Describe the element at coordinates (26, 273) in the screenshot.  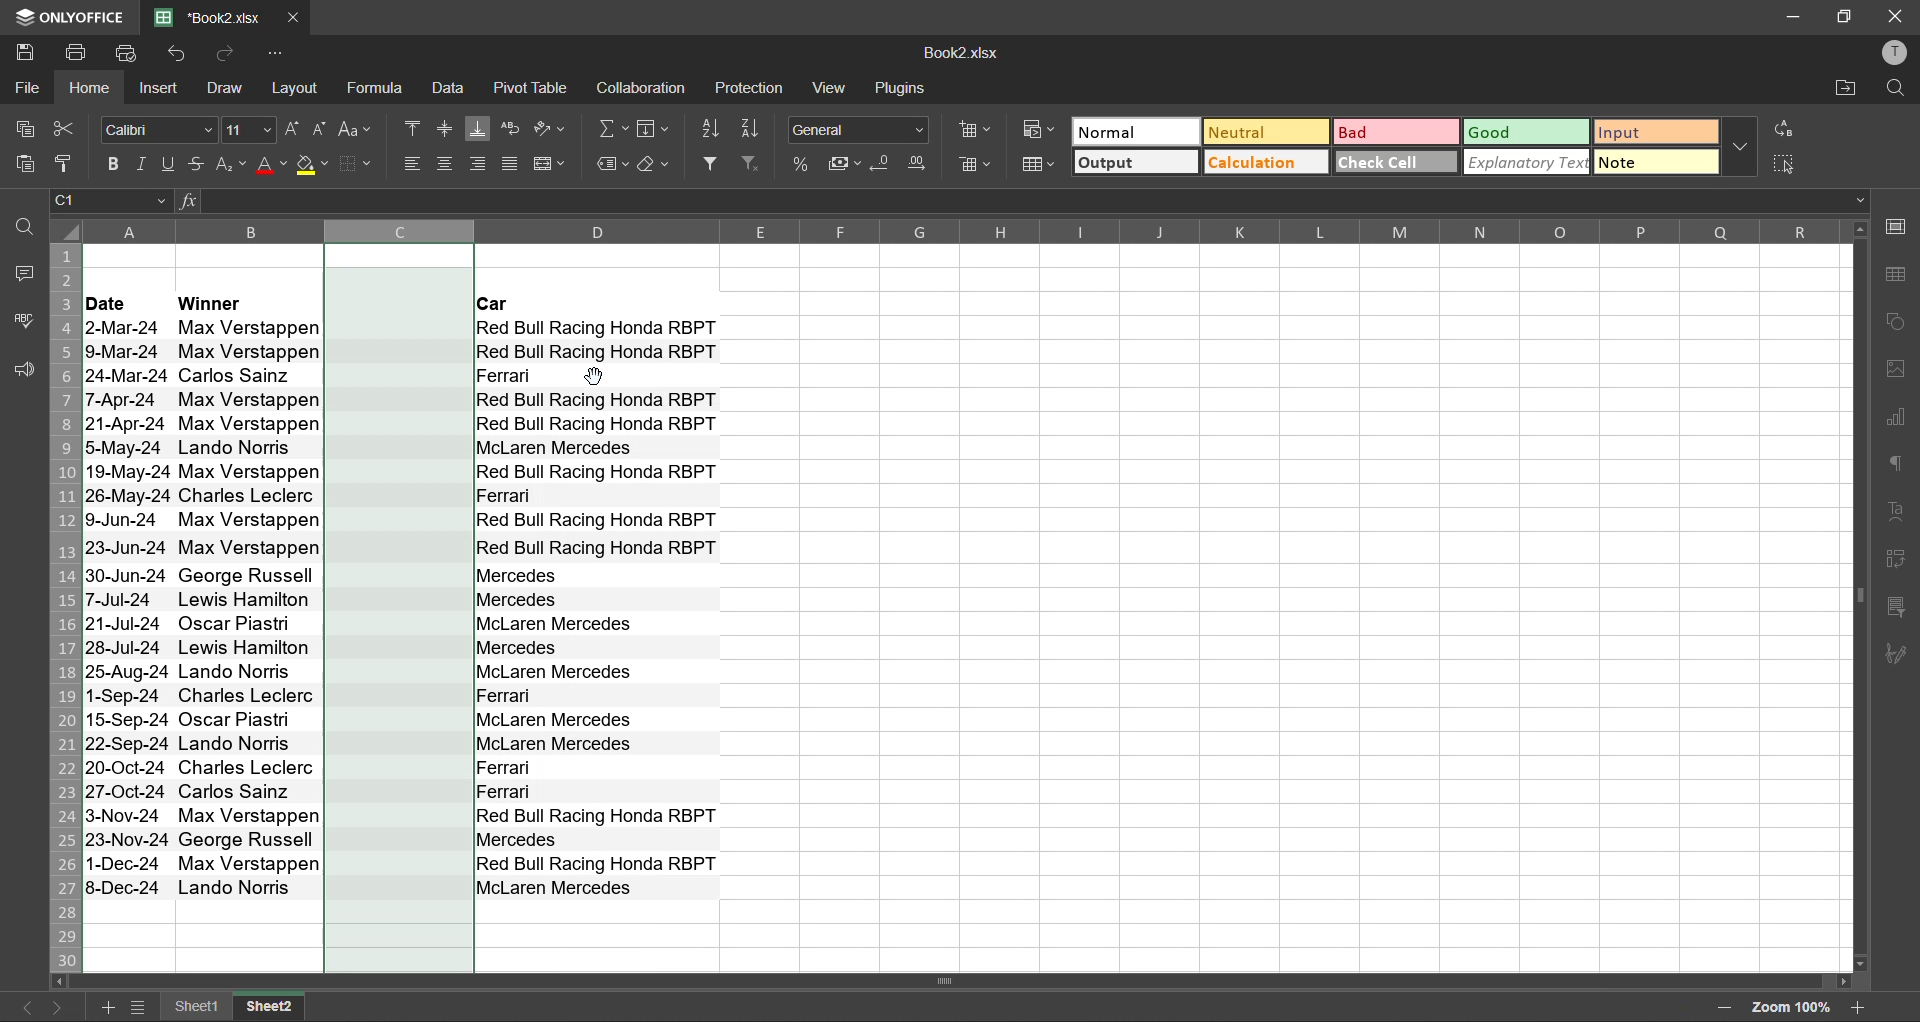
I see `comments` at that location.